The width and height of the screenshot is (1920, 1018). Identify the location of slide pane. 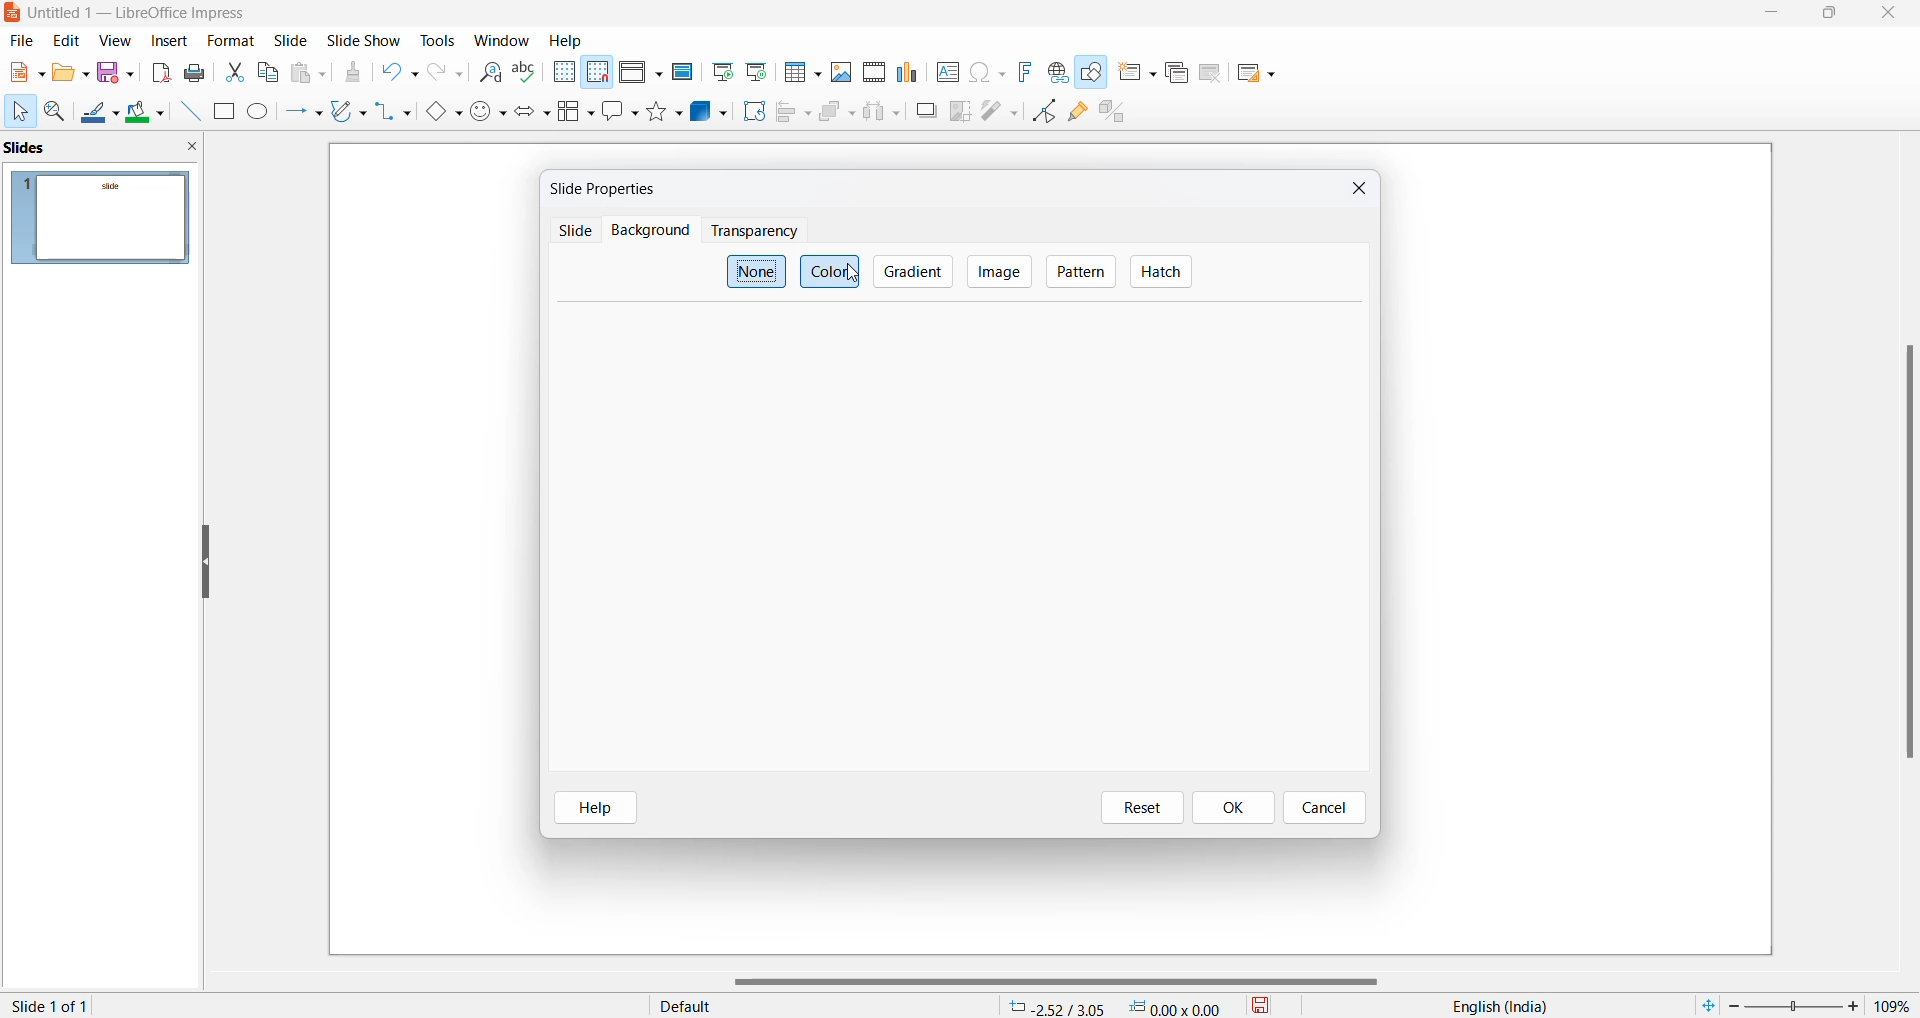
(100, 150).